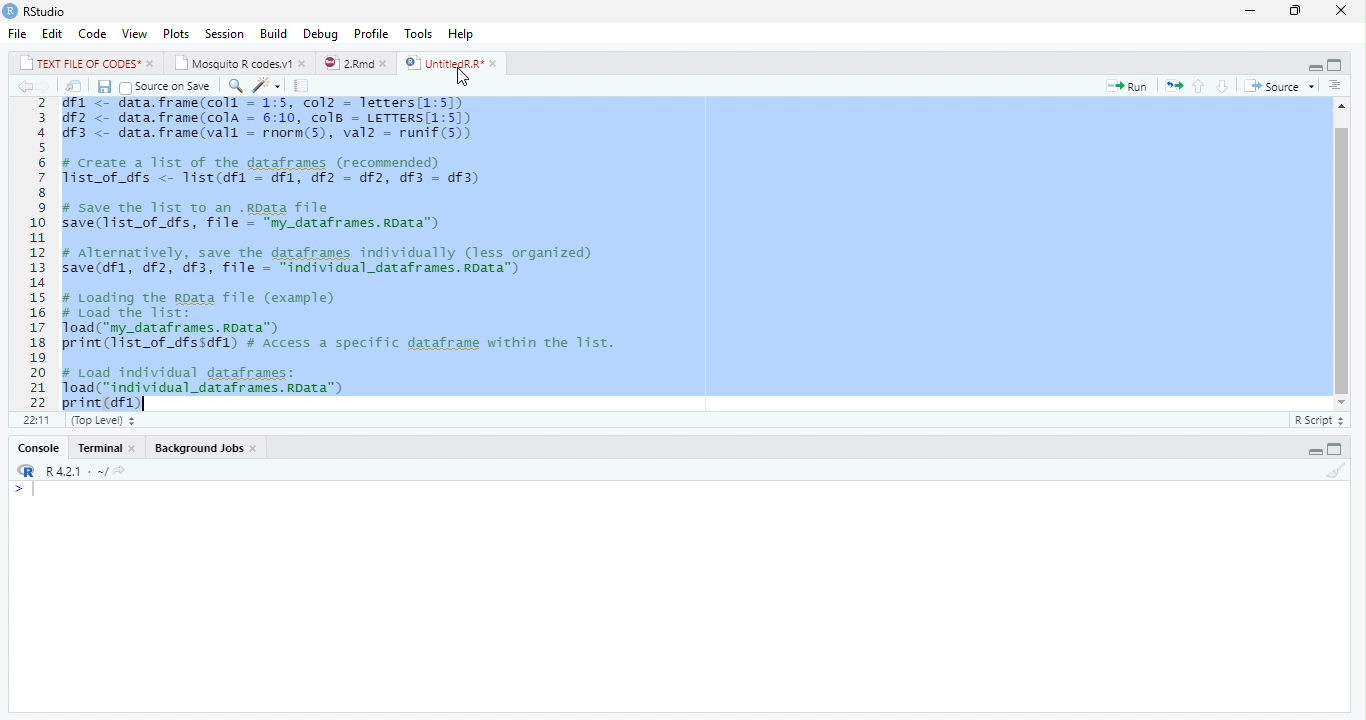  Describe the element at coordinates (101, 420) in the screenshot. I see `(top level)` at that location.